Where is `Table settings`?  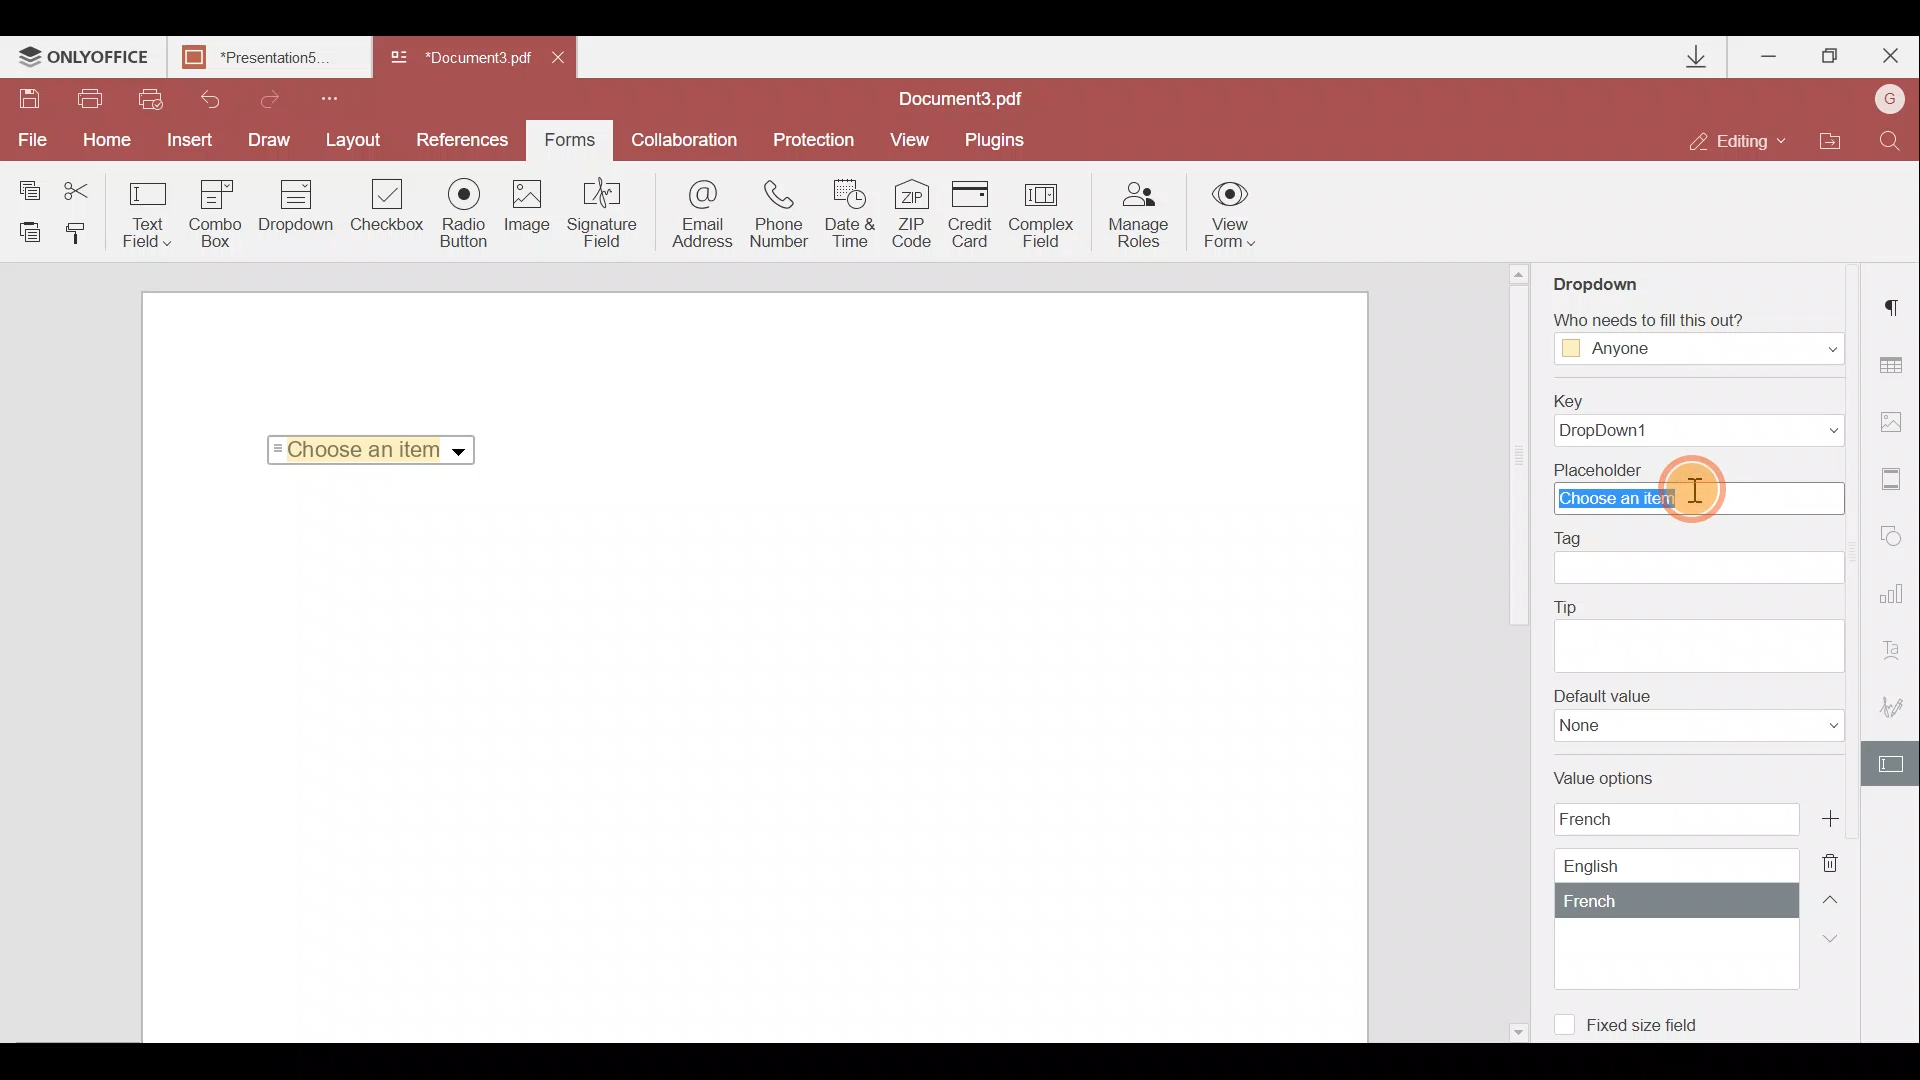
Table settings is located at coordinates (1894, 365).